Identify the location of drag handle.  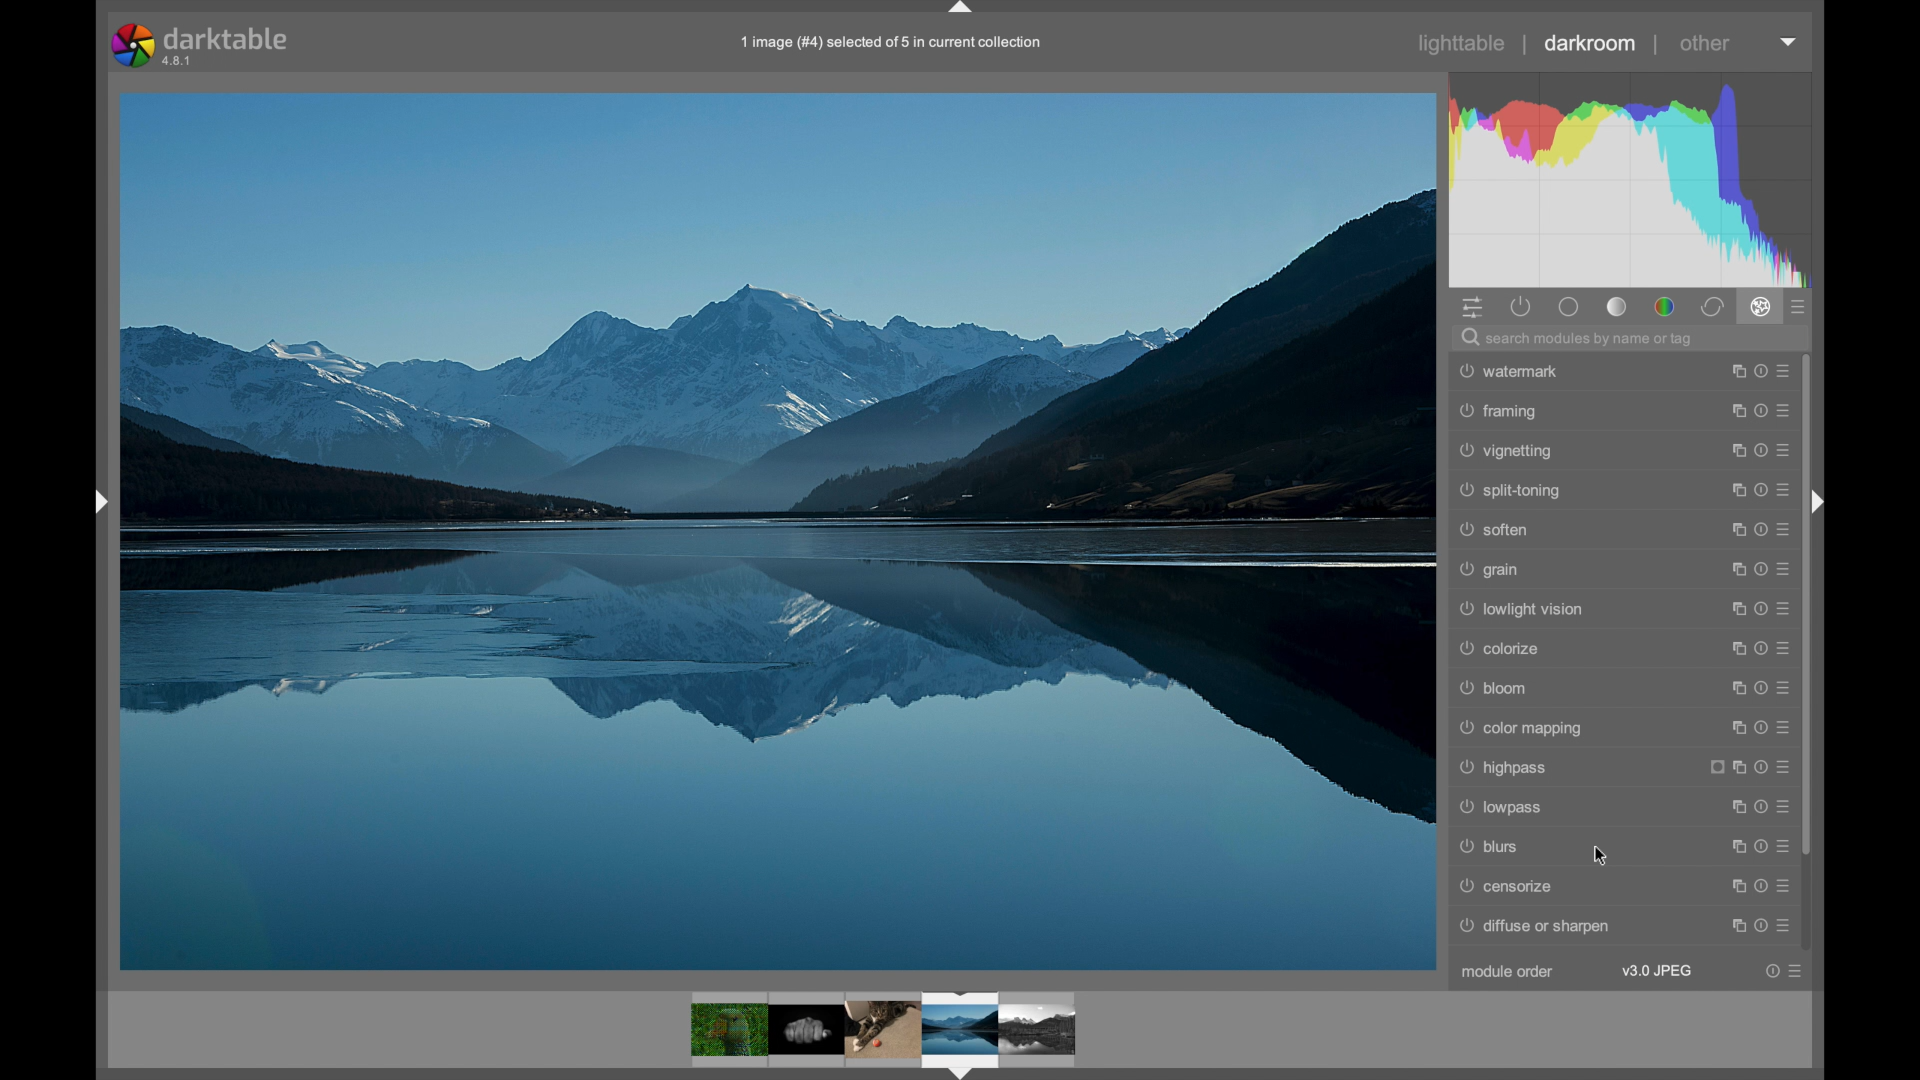
(1818, 500).